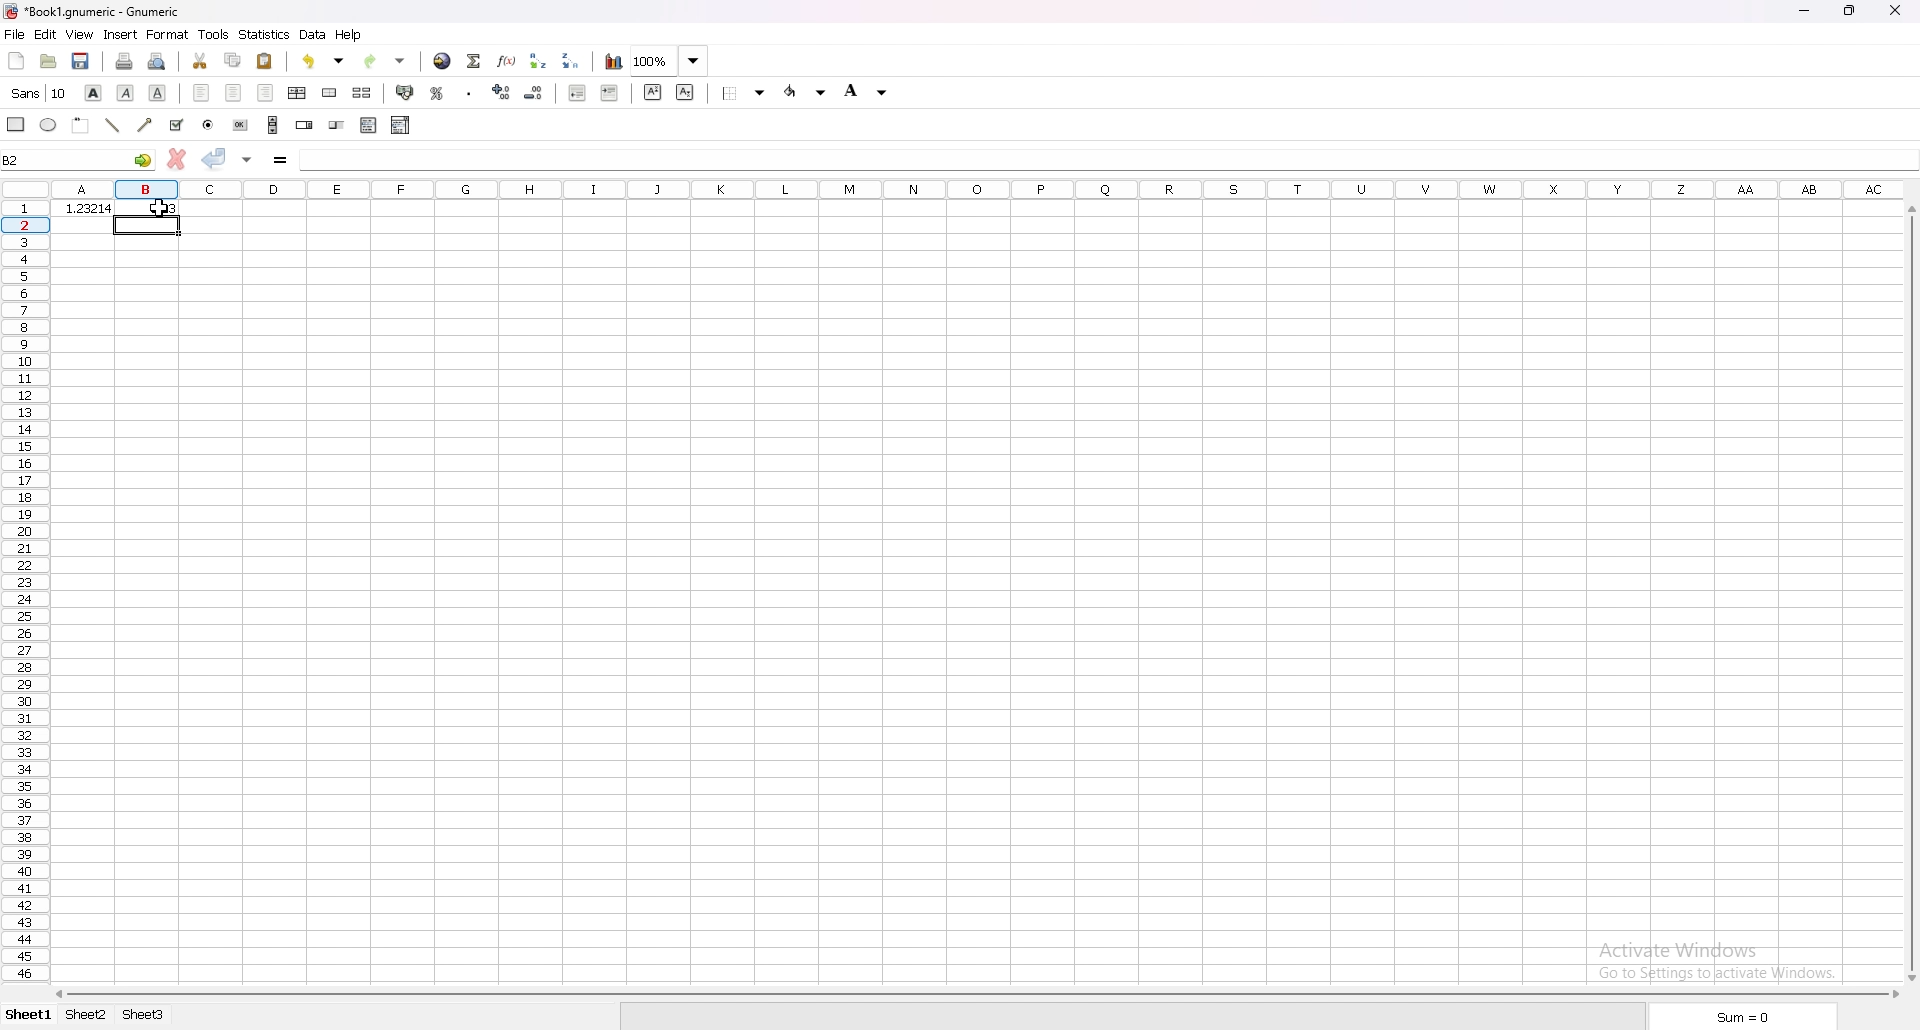 The width and height of the screenshot is (1920, 1030). I want to click on insert, so click(119, 35).